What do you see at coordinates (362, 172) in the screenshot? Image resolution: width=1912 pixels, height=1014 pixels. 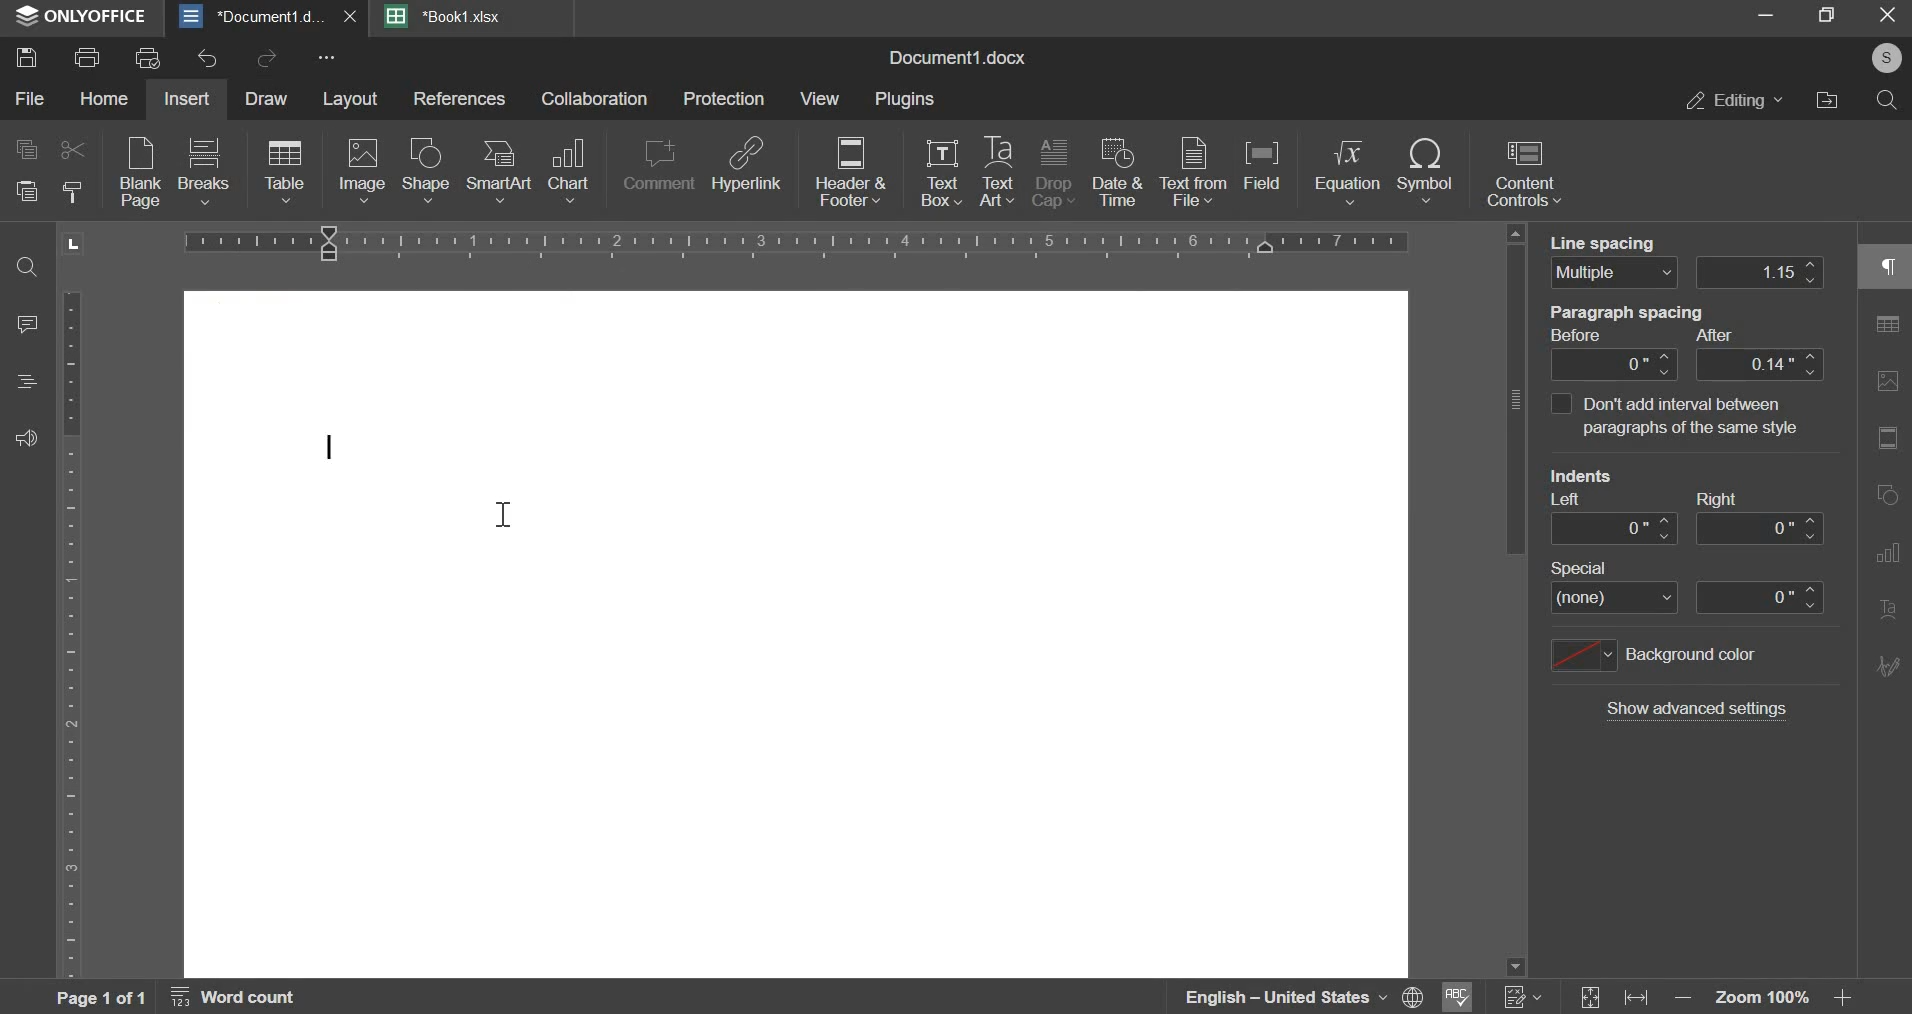 I see `image` at bounding box center [362, 172].